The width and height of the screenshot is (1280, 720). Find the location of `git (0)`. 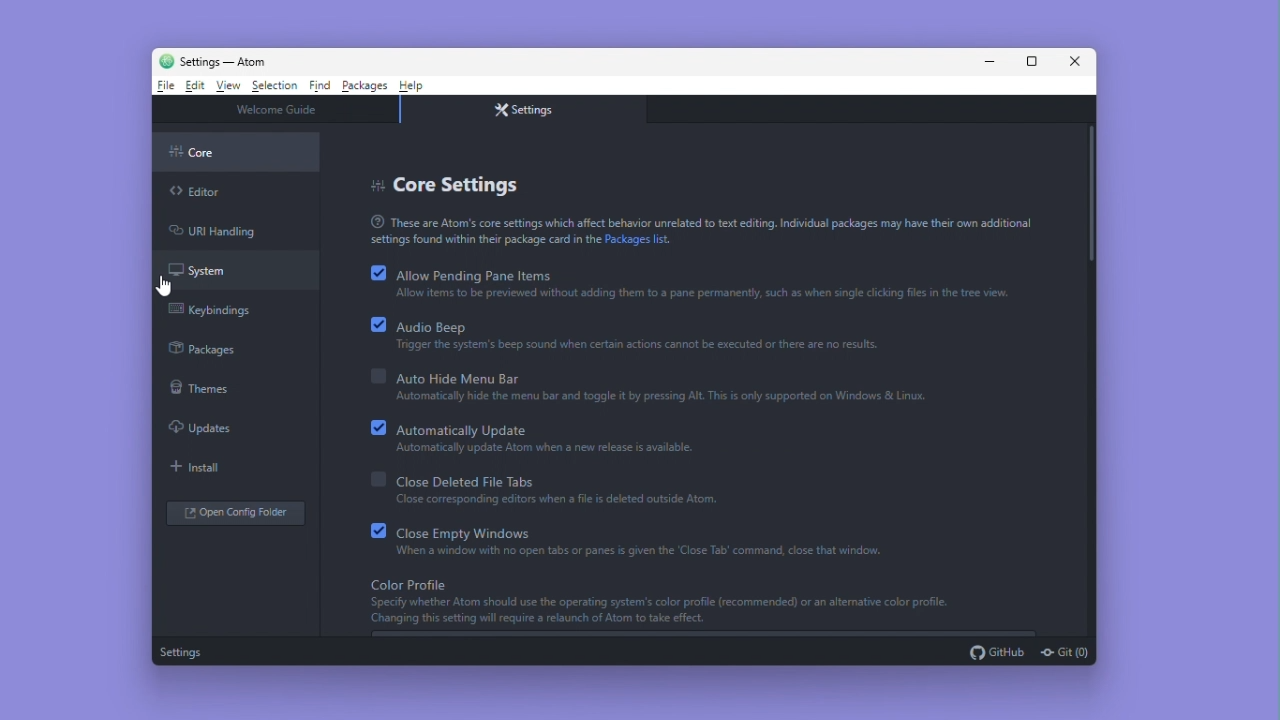

git (0) is located at coordinates (1063, 652).